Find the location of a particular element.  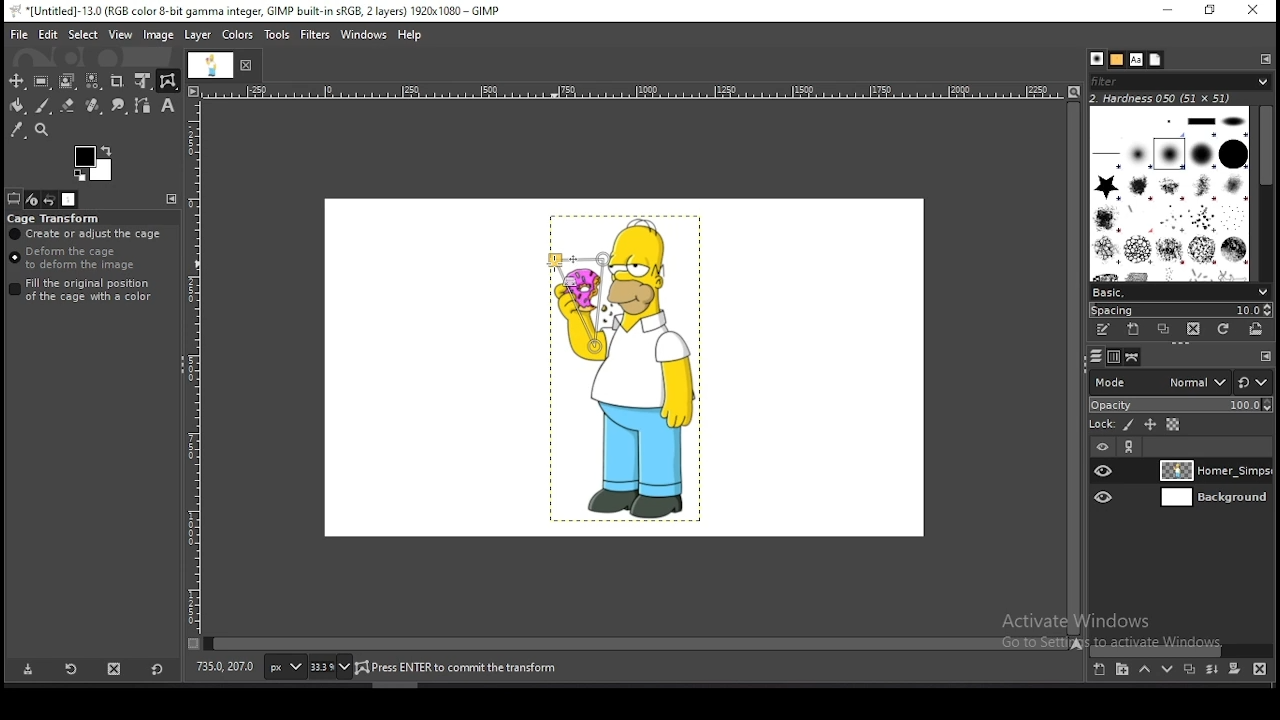

lock position and size is located at coordinates (1149, 425).